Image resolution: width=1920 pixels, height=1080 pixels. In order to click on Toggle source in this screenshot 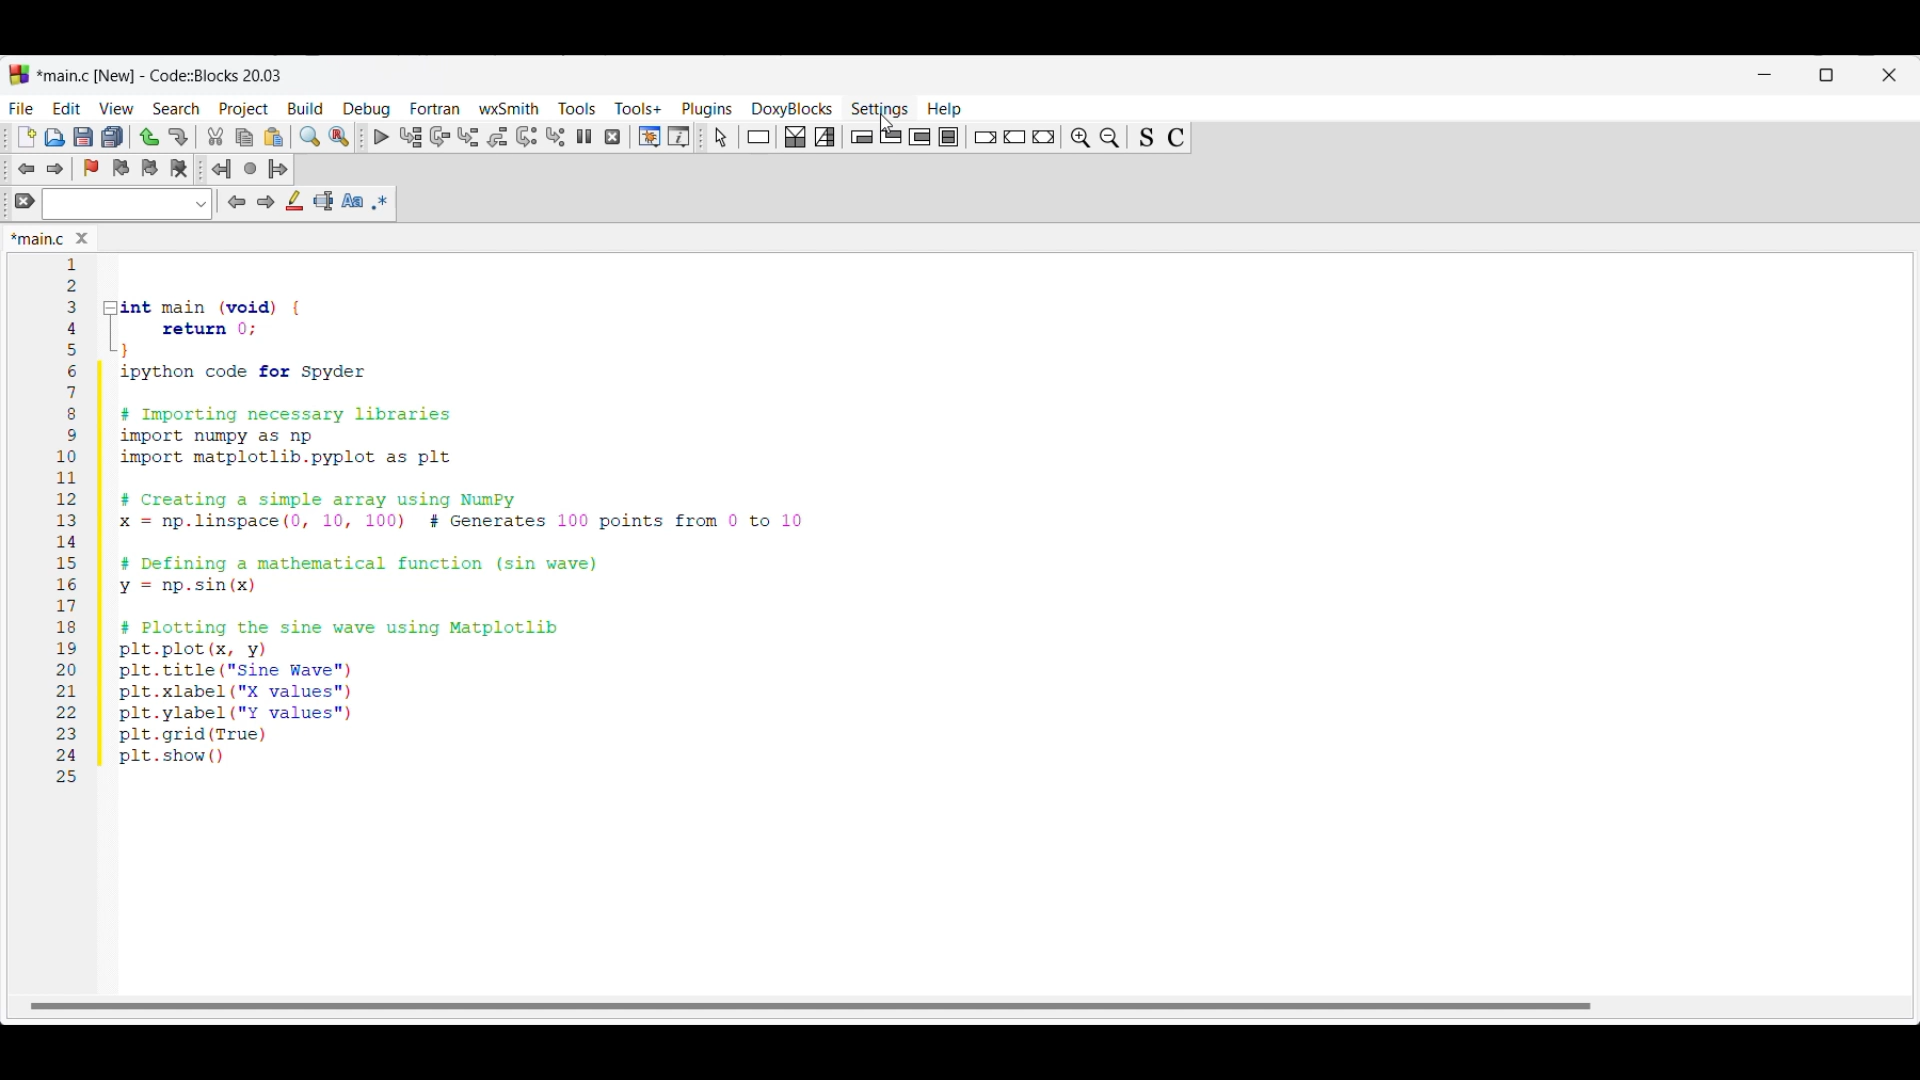, I will do `click(1146, 138)`.